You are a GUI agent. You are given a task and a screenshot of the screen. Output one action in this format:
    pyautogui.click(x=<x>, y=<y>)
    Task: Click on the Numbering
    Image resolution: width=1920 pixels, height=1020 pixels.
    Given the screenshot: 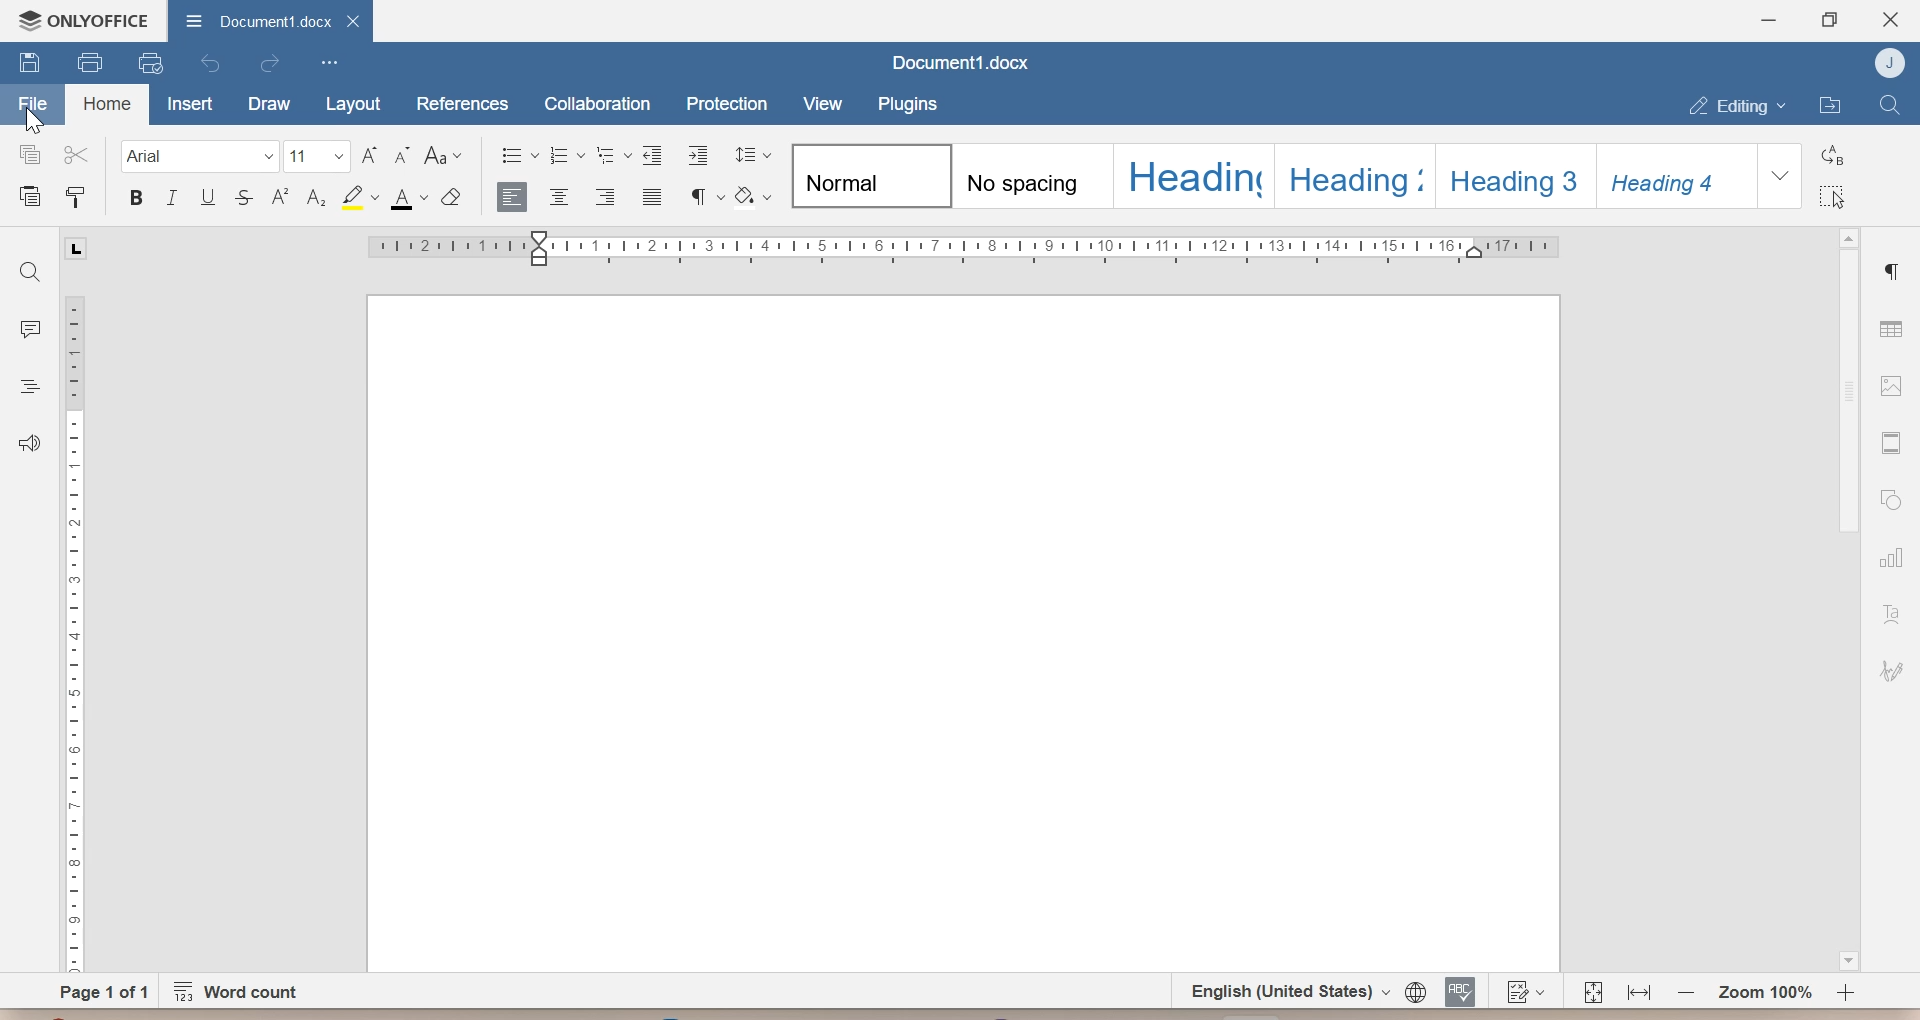 What is the action you would take?
    pyautogui.click(x=566, y=156)
    